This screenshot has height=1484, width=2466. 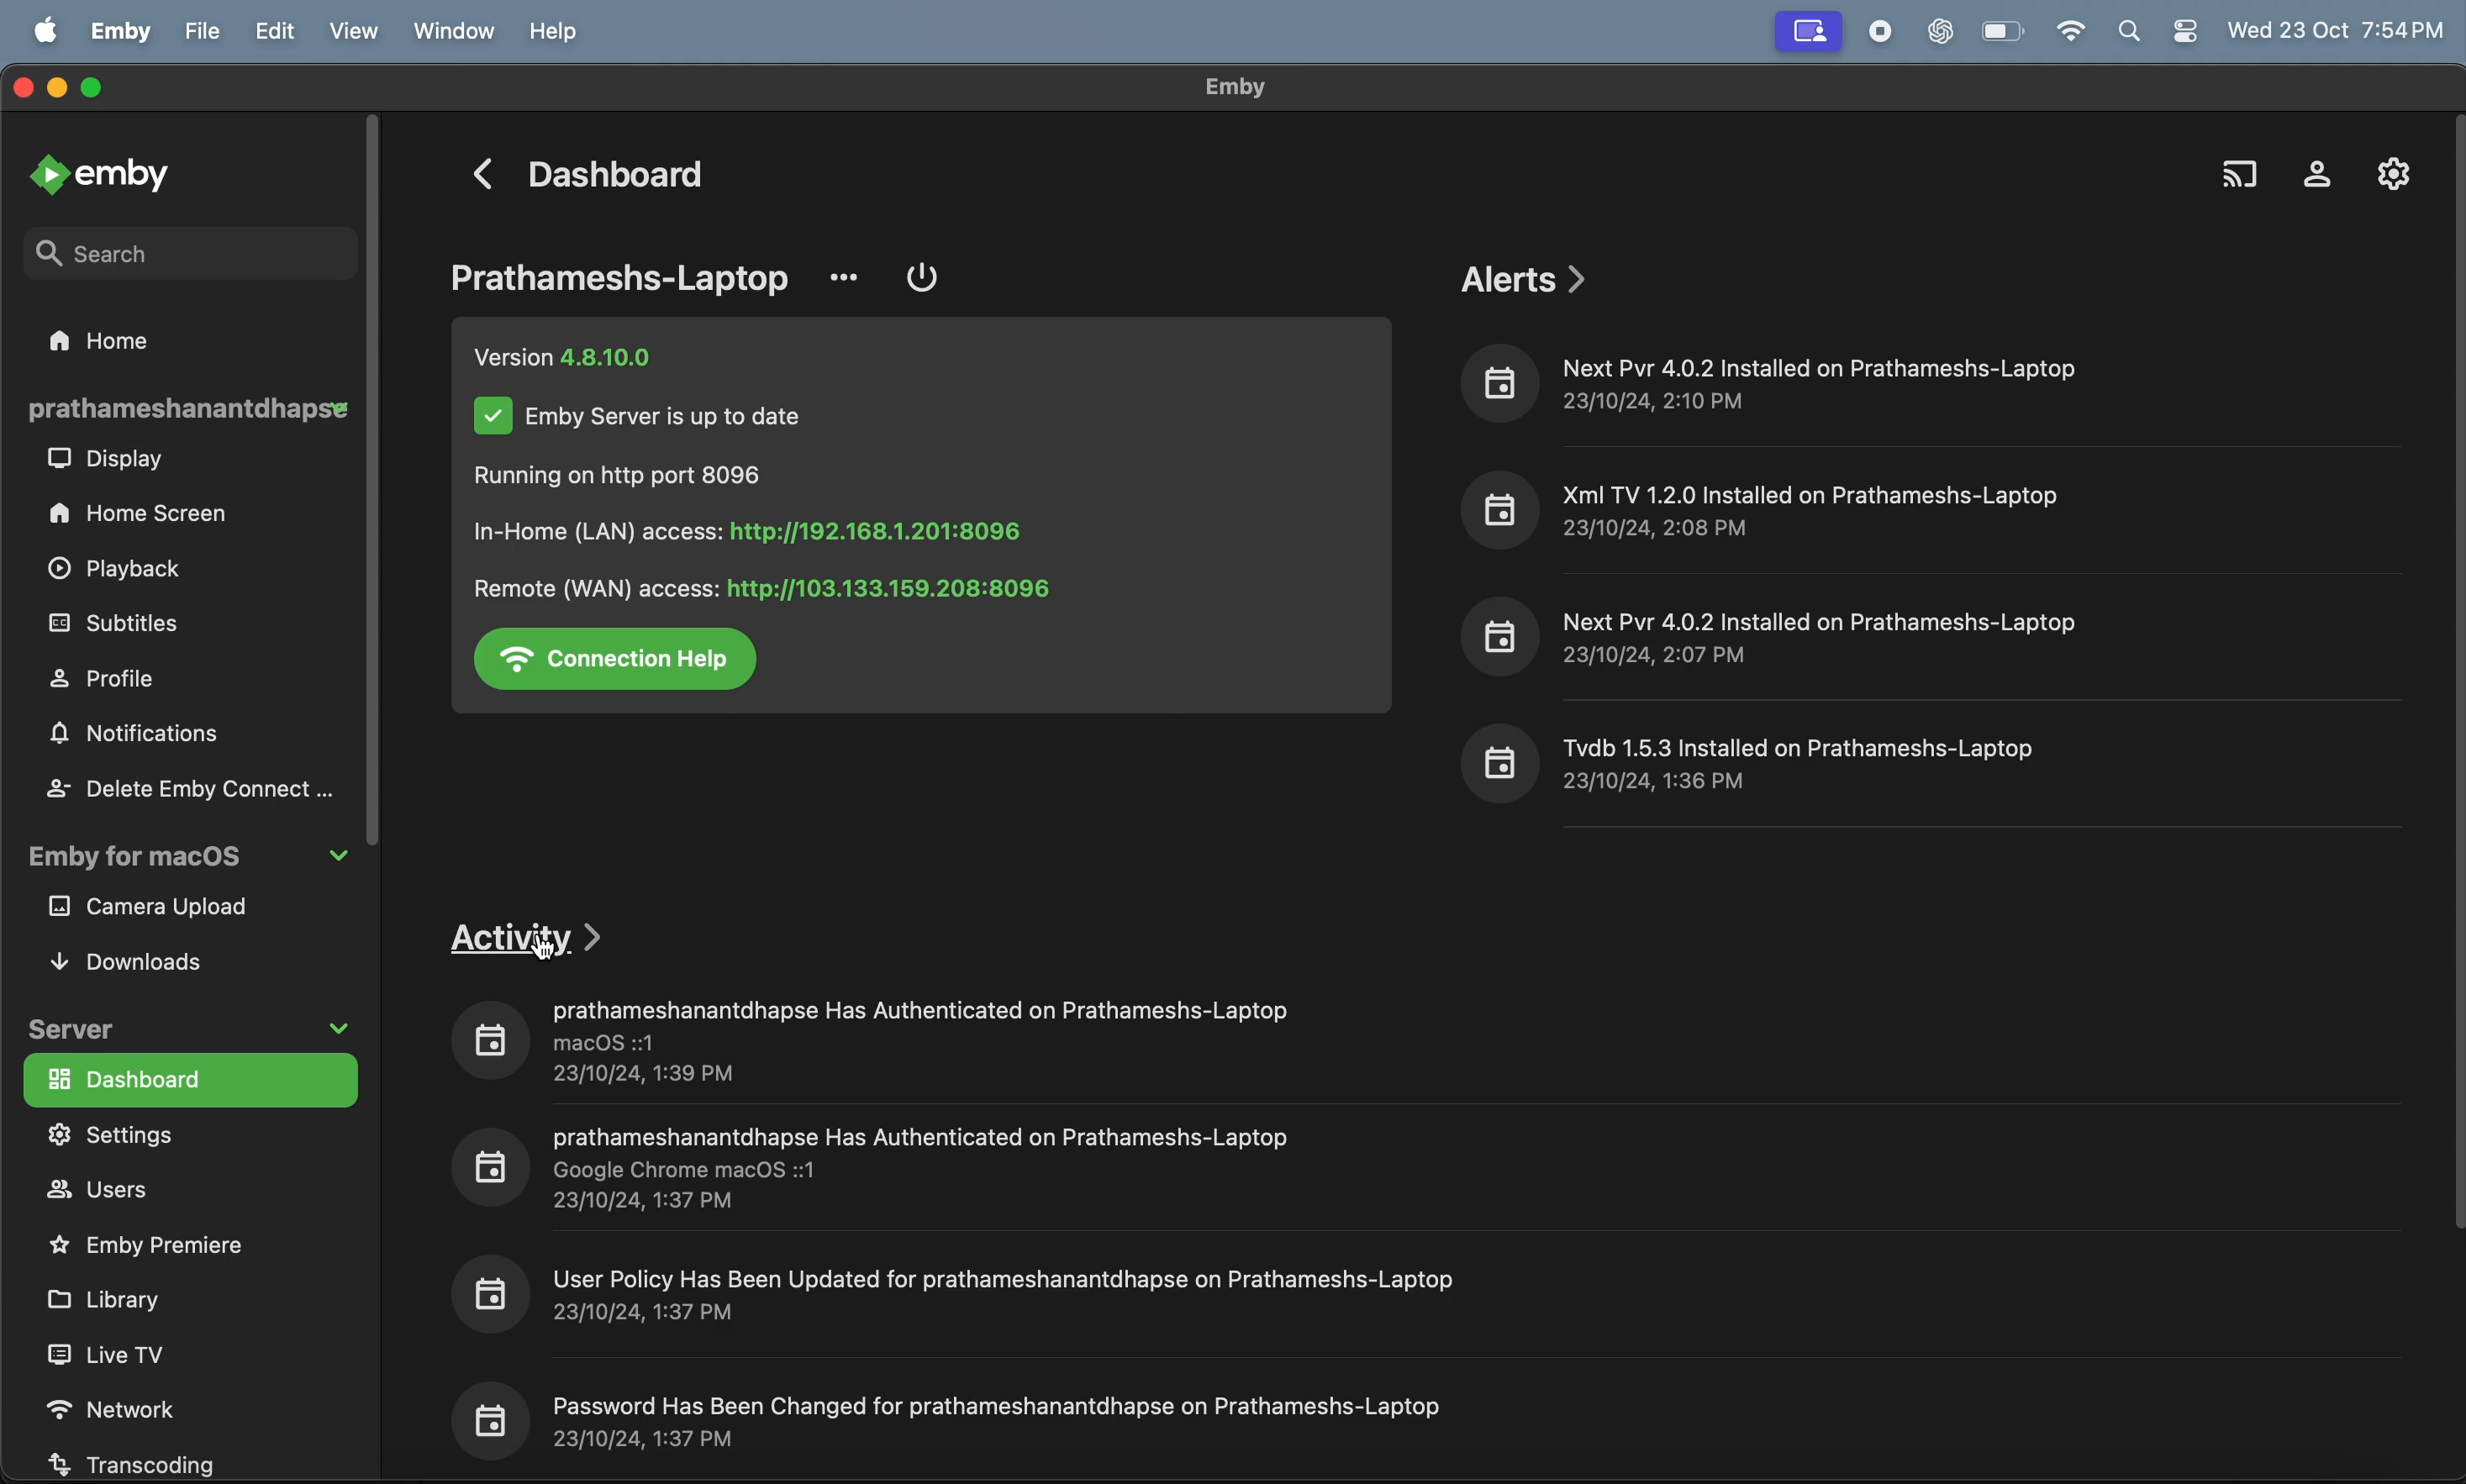 I want to click on home, so click(x=133, y=339).